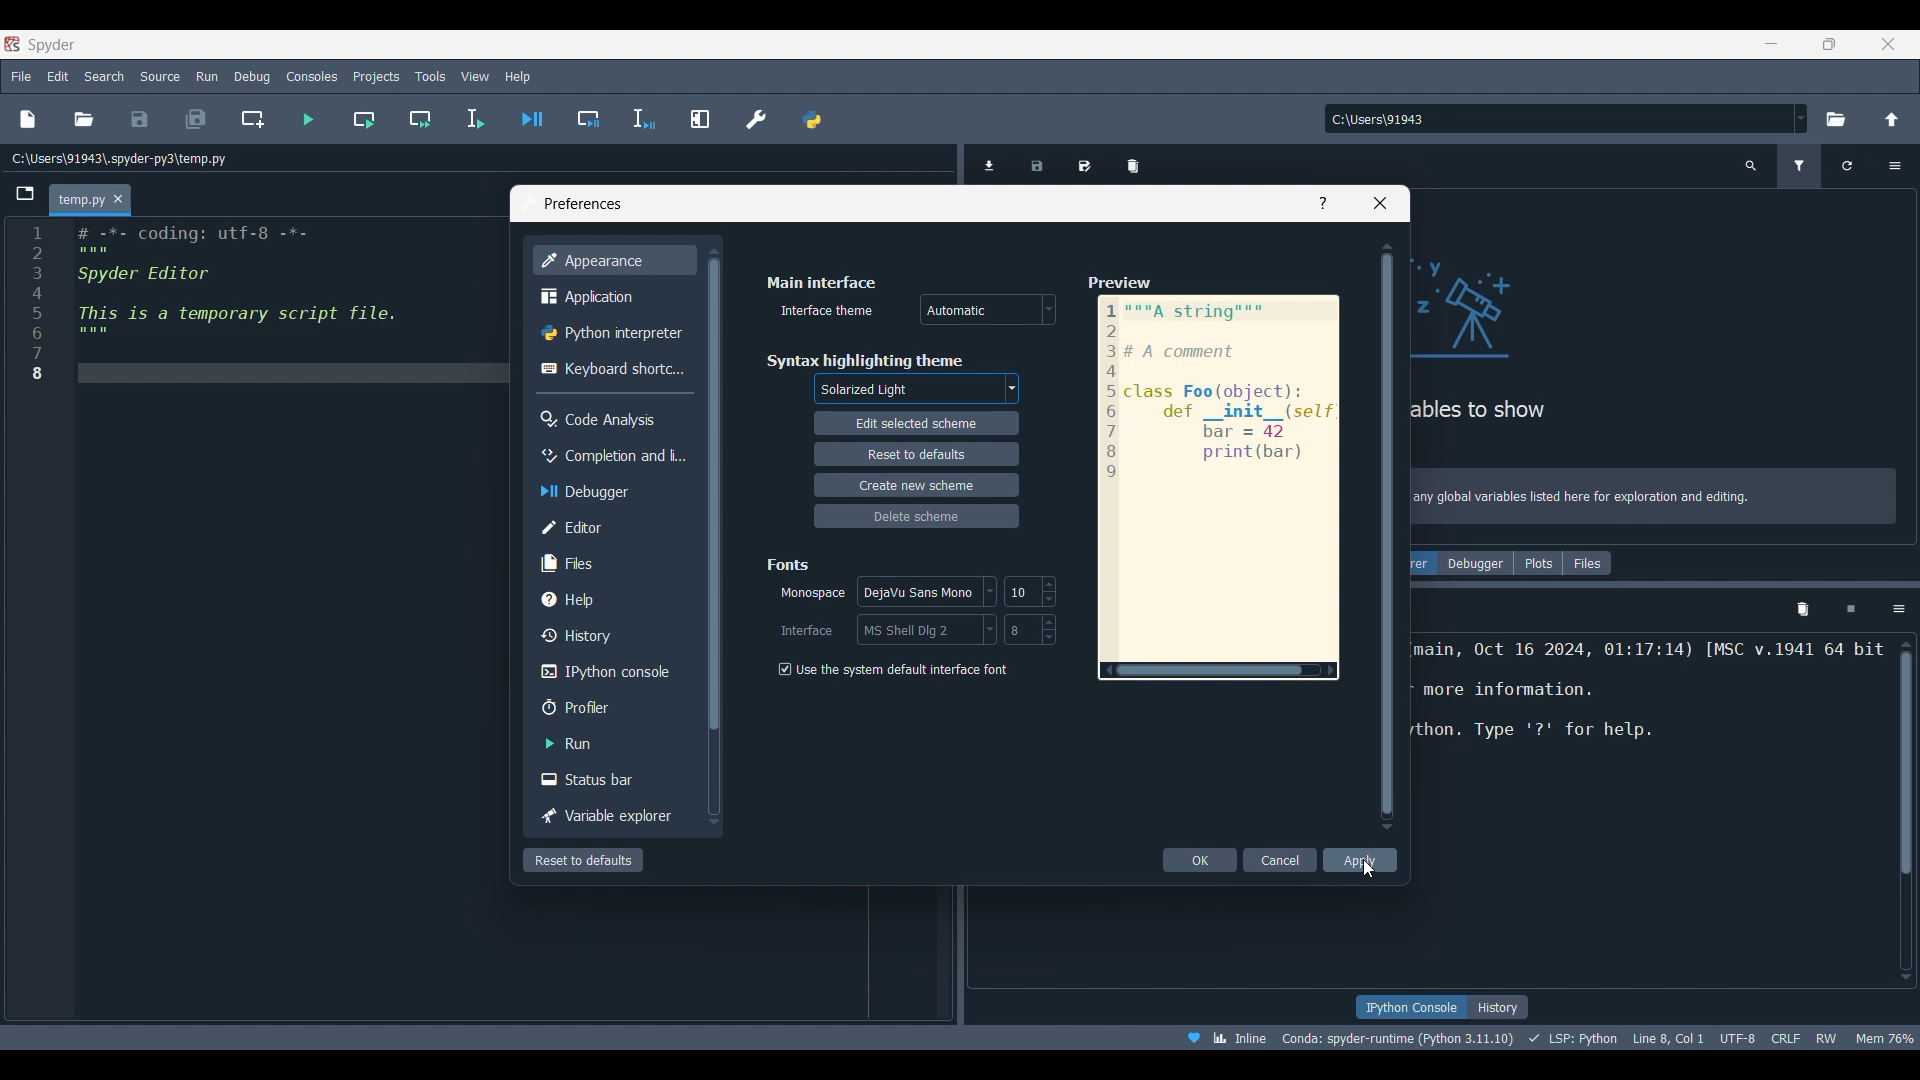 The image size is (1920, 1080). I want to click on Save data as, so click(1084, 159).